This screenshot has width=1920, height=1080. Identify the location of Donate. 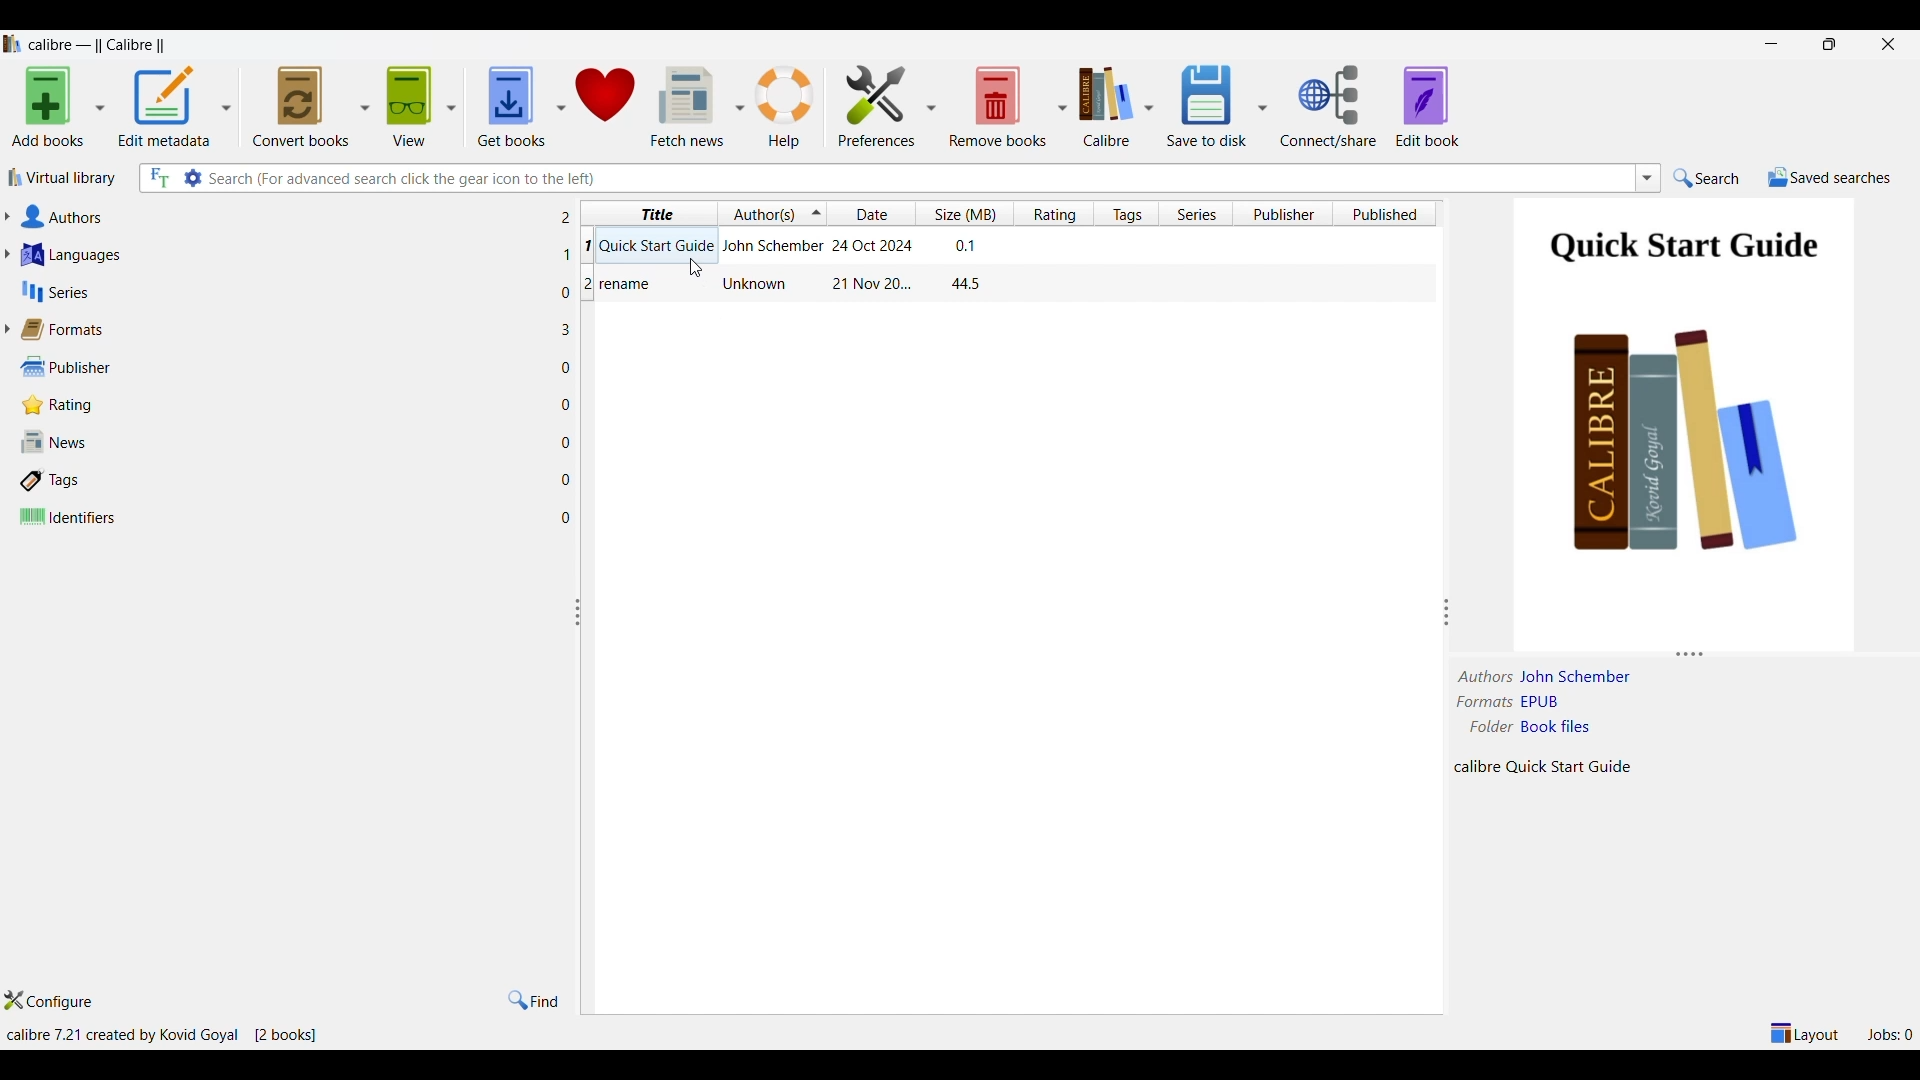
(607, 106).